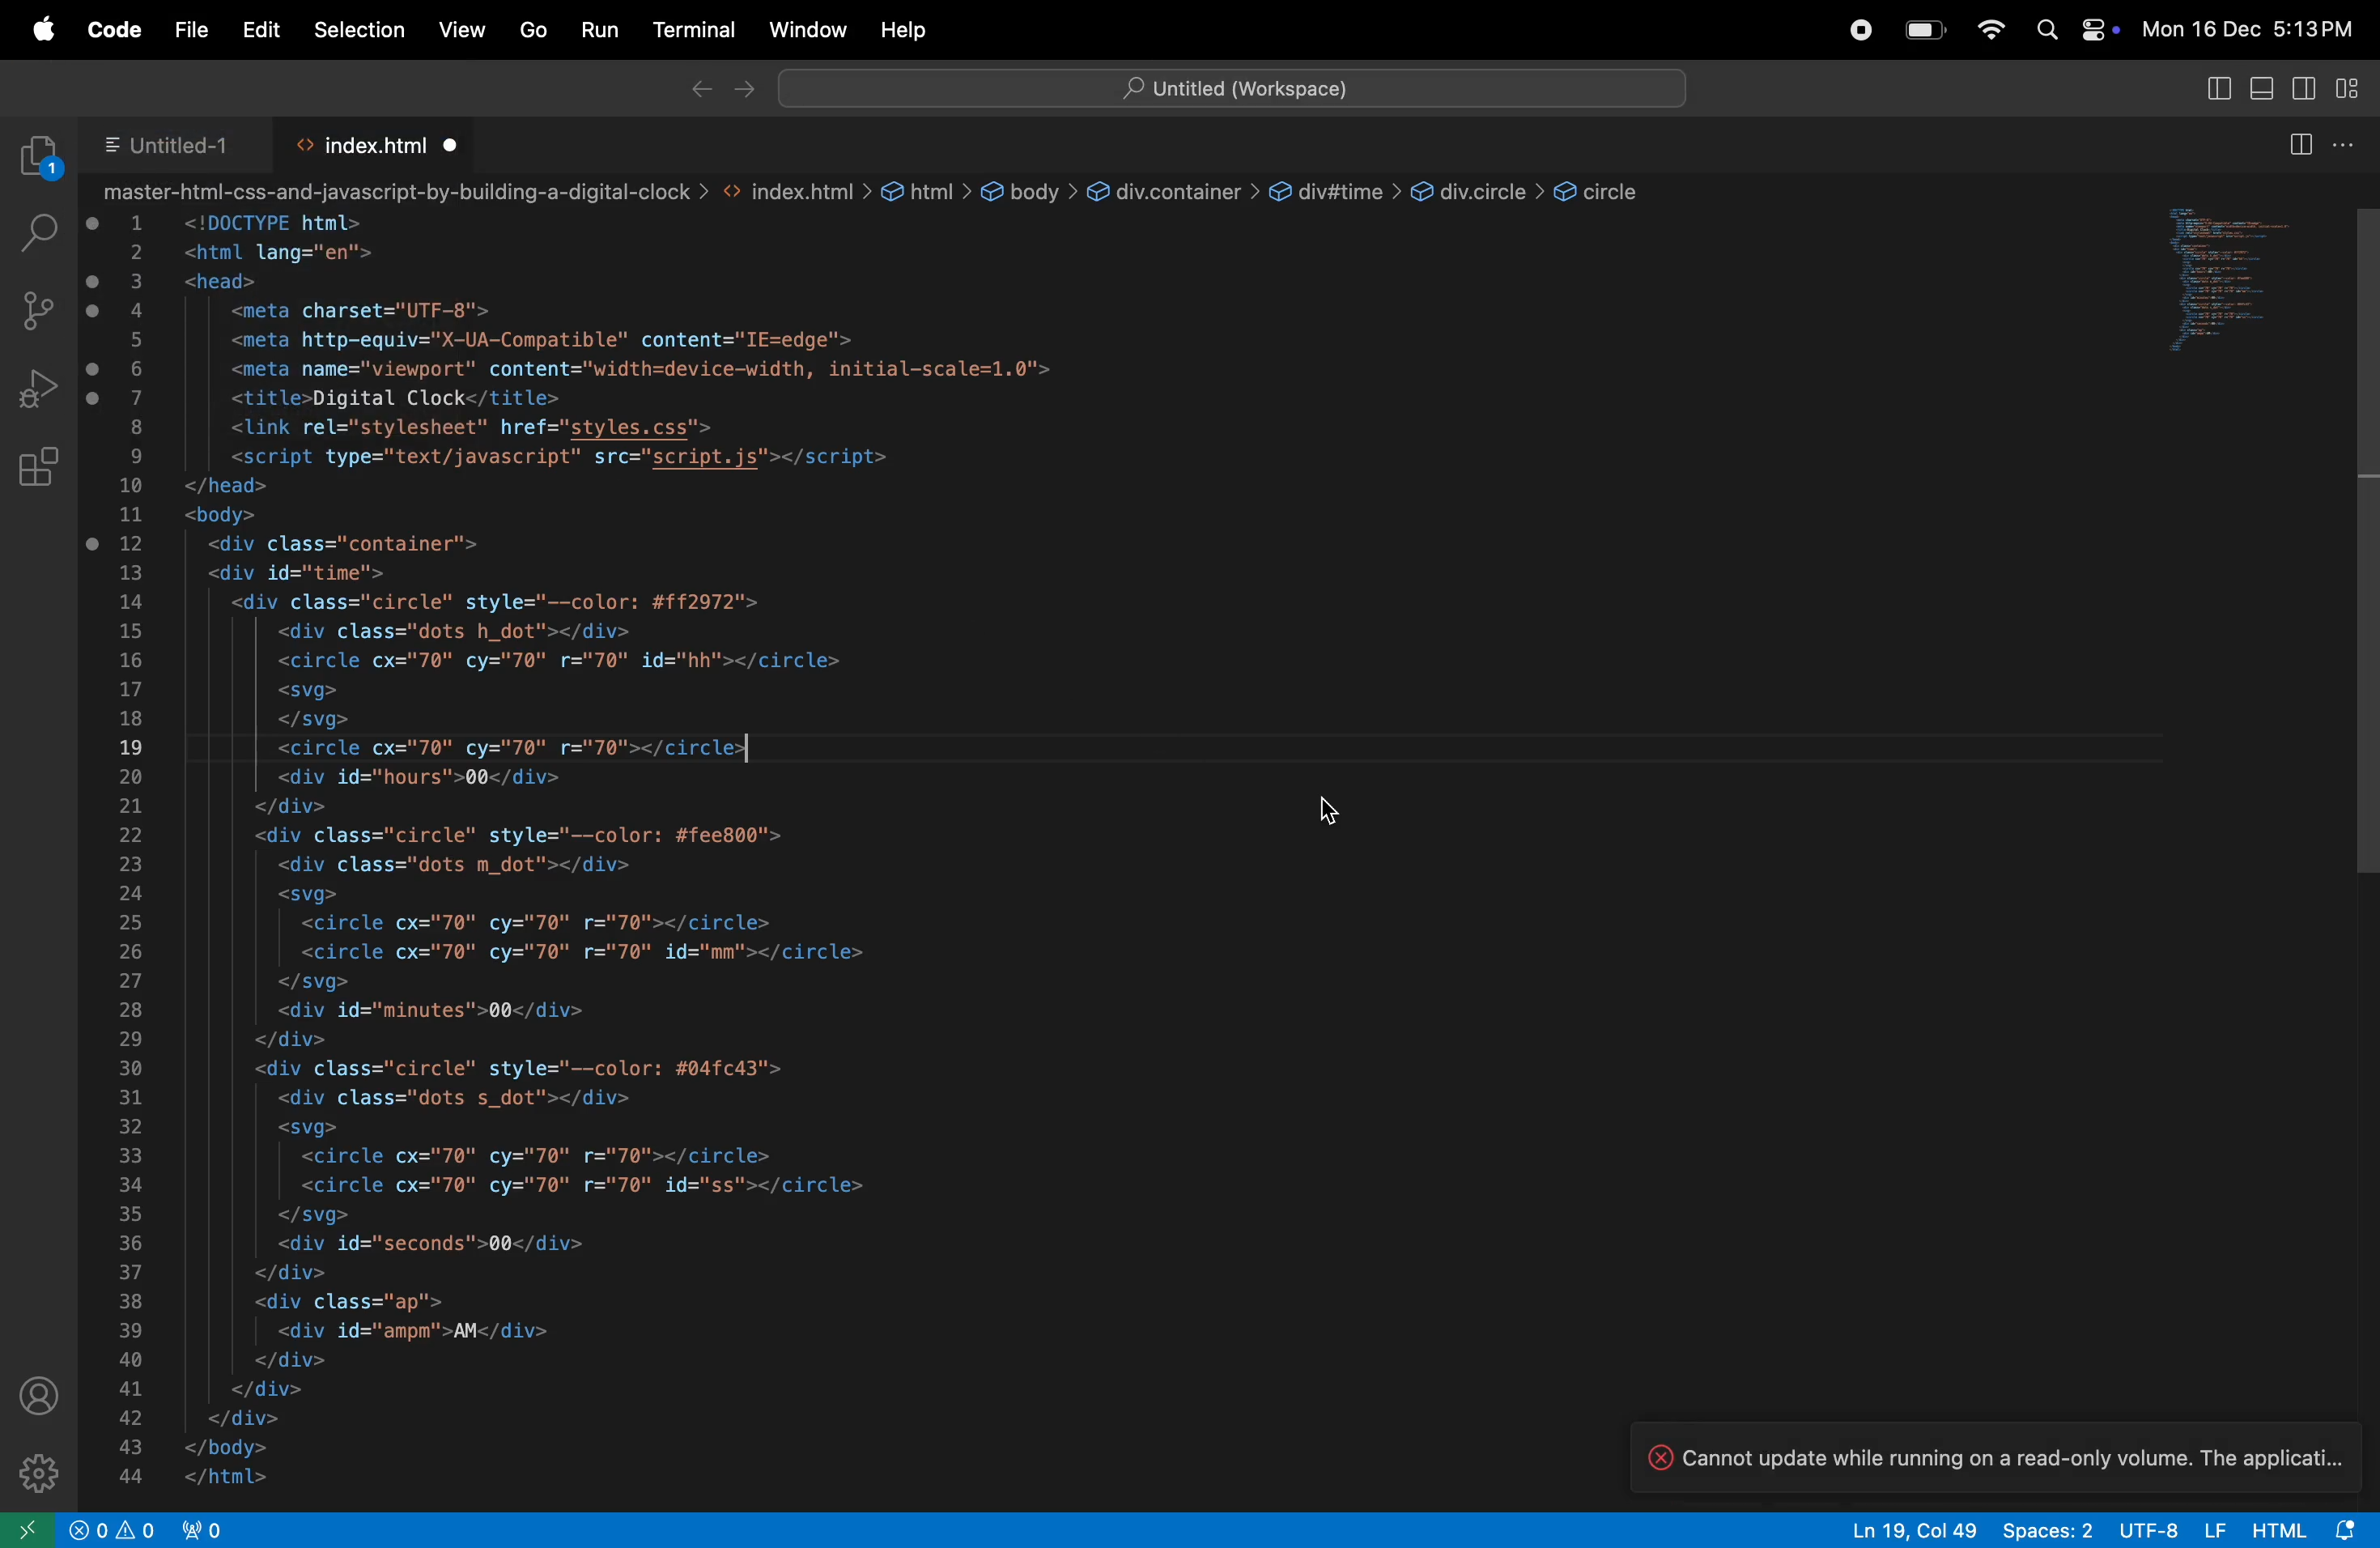 The image size is (2380, 1548). What do you see at coordinates (313, 720) in the screenshot?
I see `| </svg>` at bounding box center [313, 720].